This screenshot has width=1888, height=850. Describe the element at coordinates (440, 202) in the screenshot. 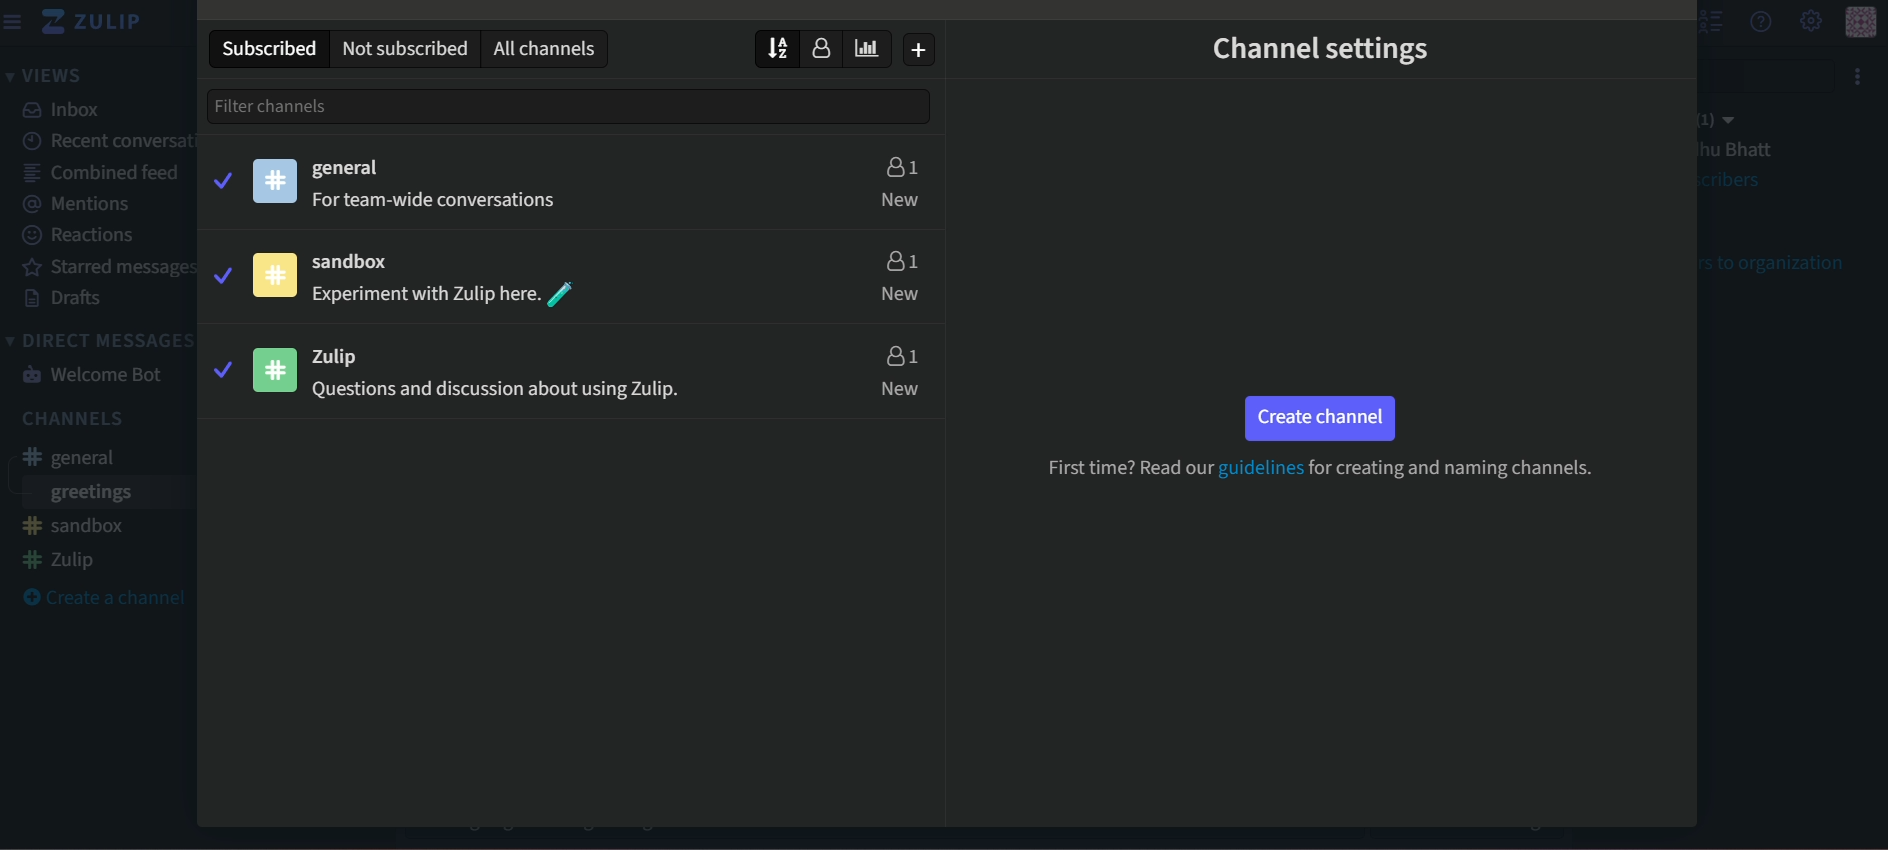

I see `text` at that location.